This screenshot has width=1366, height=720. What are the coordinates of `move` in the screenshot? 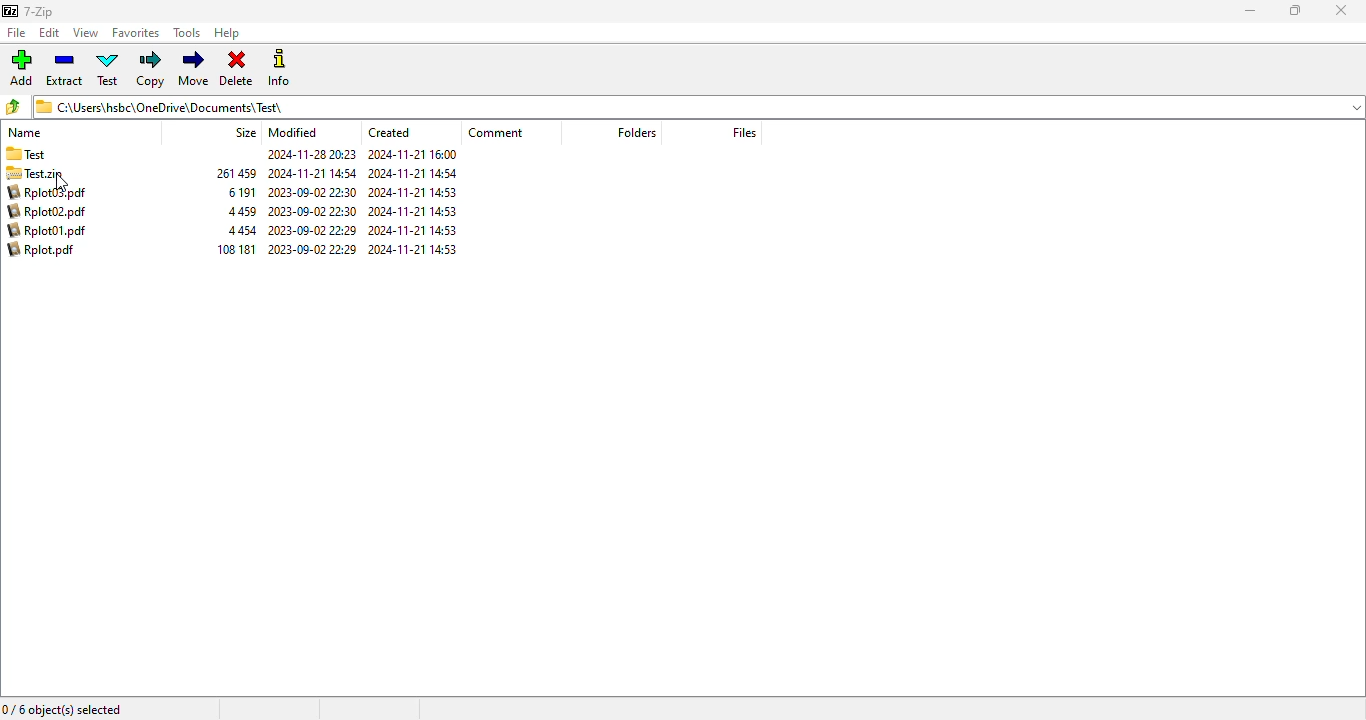 It's located at (194, 68).